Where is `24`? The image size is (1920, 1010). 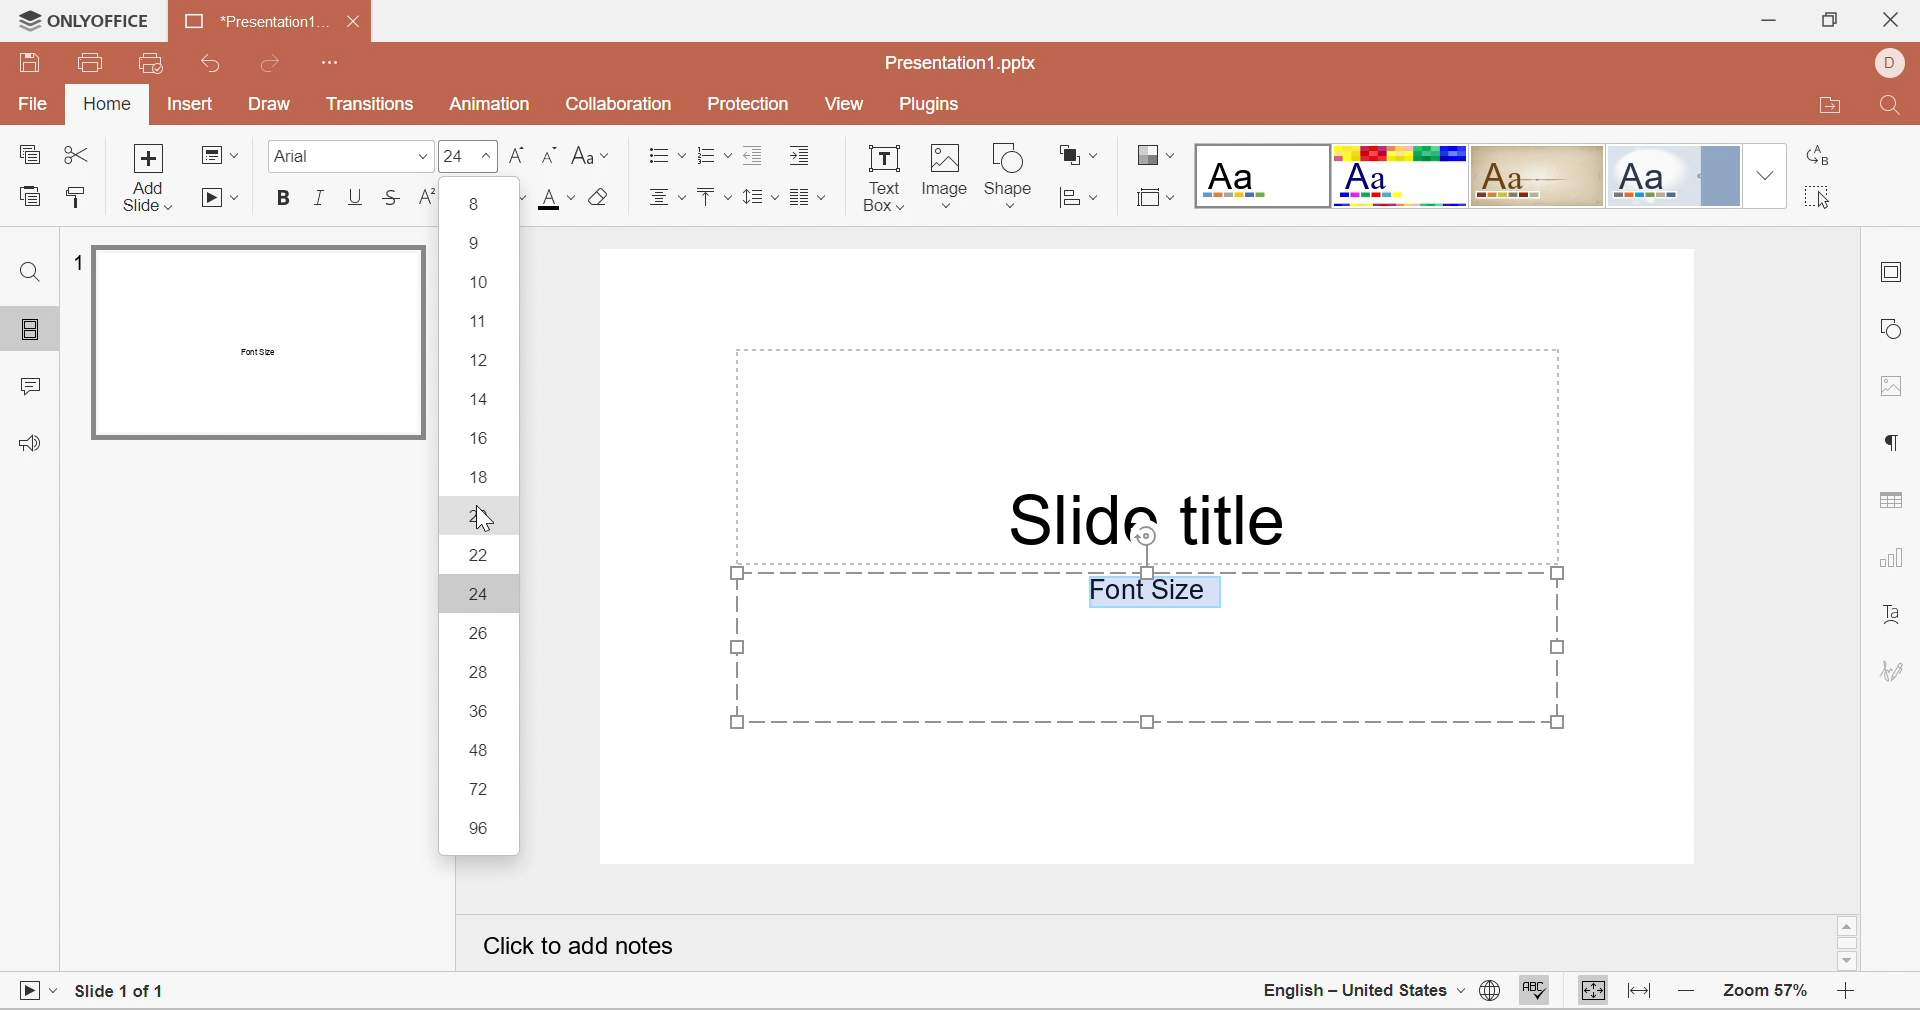 24 is located at coordinates (453, 158).